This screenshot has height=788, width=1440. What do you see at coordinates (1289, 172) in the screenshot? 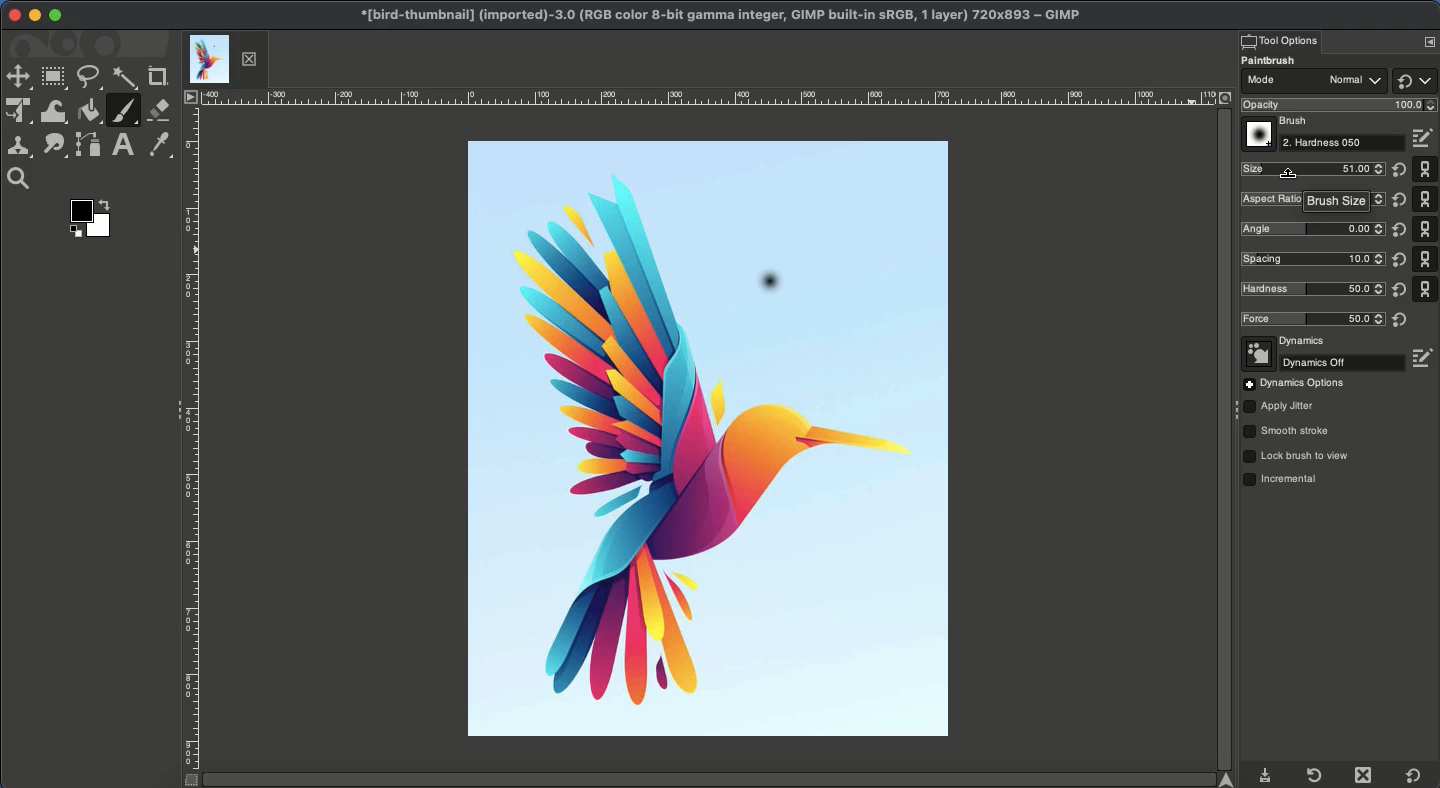
I see `Changing size` at bounding box center [1289, 172].